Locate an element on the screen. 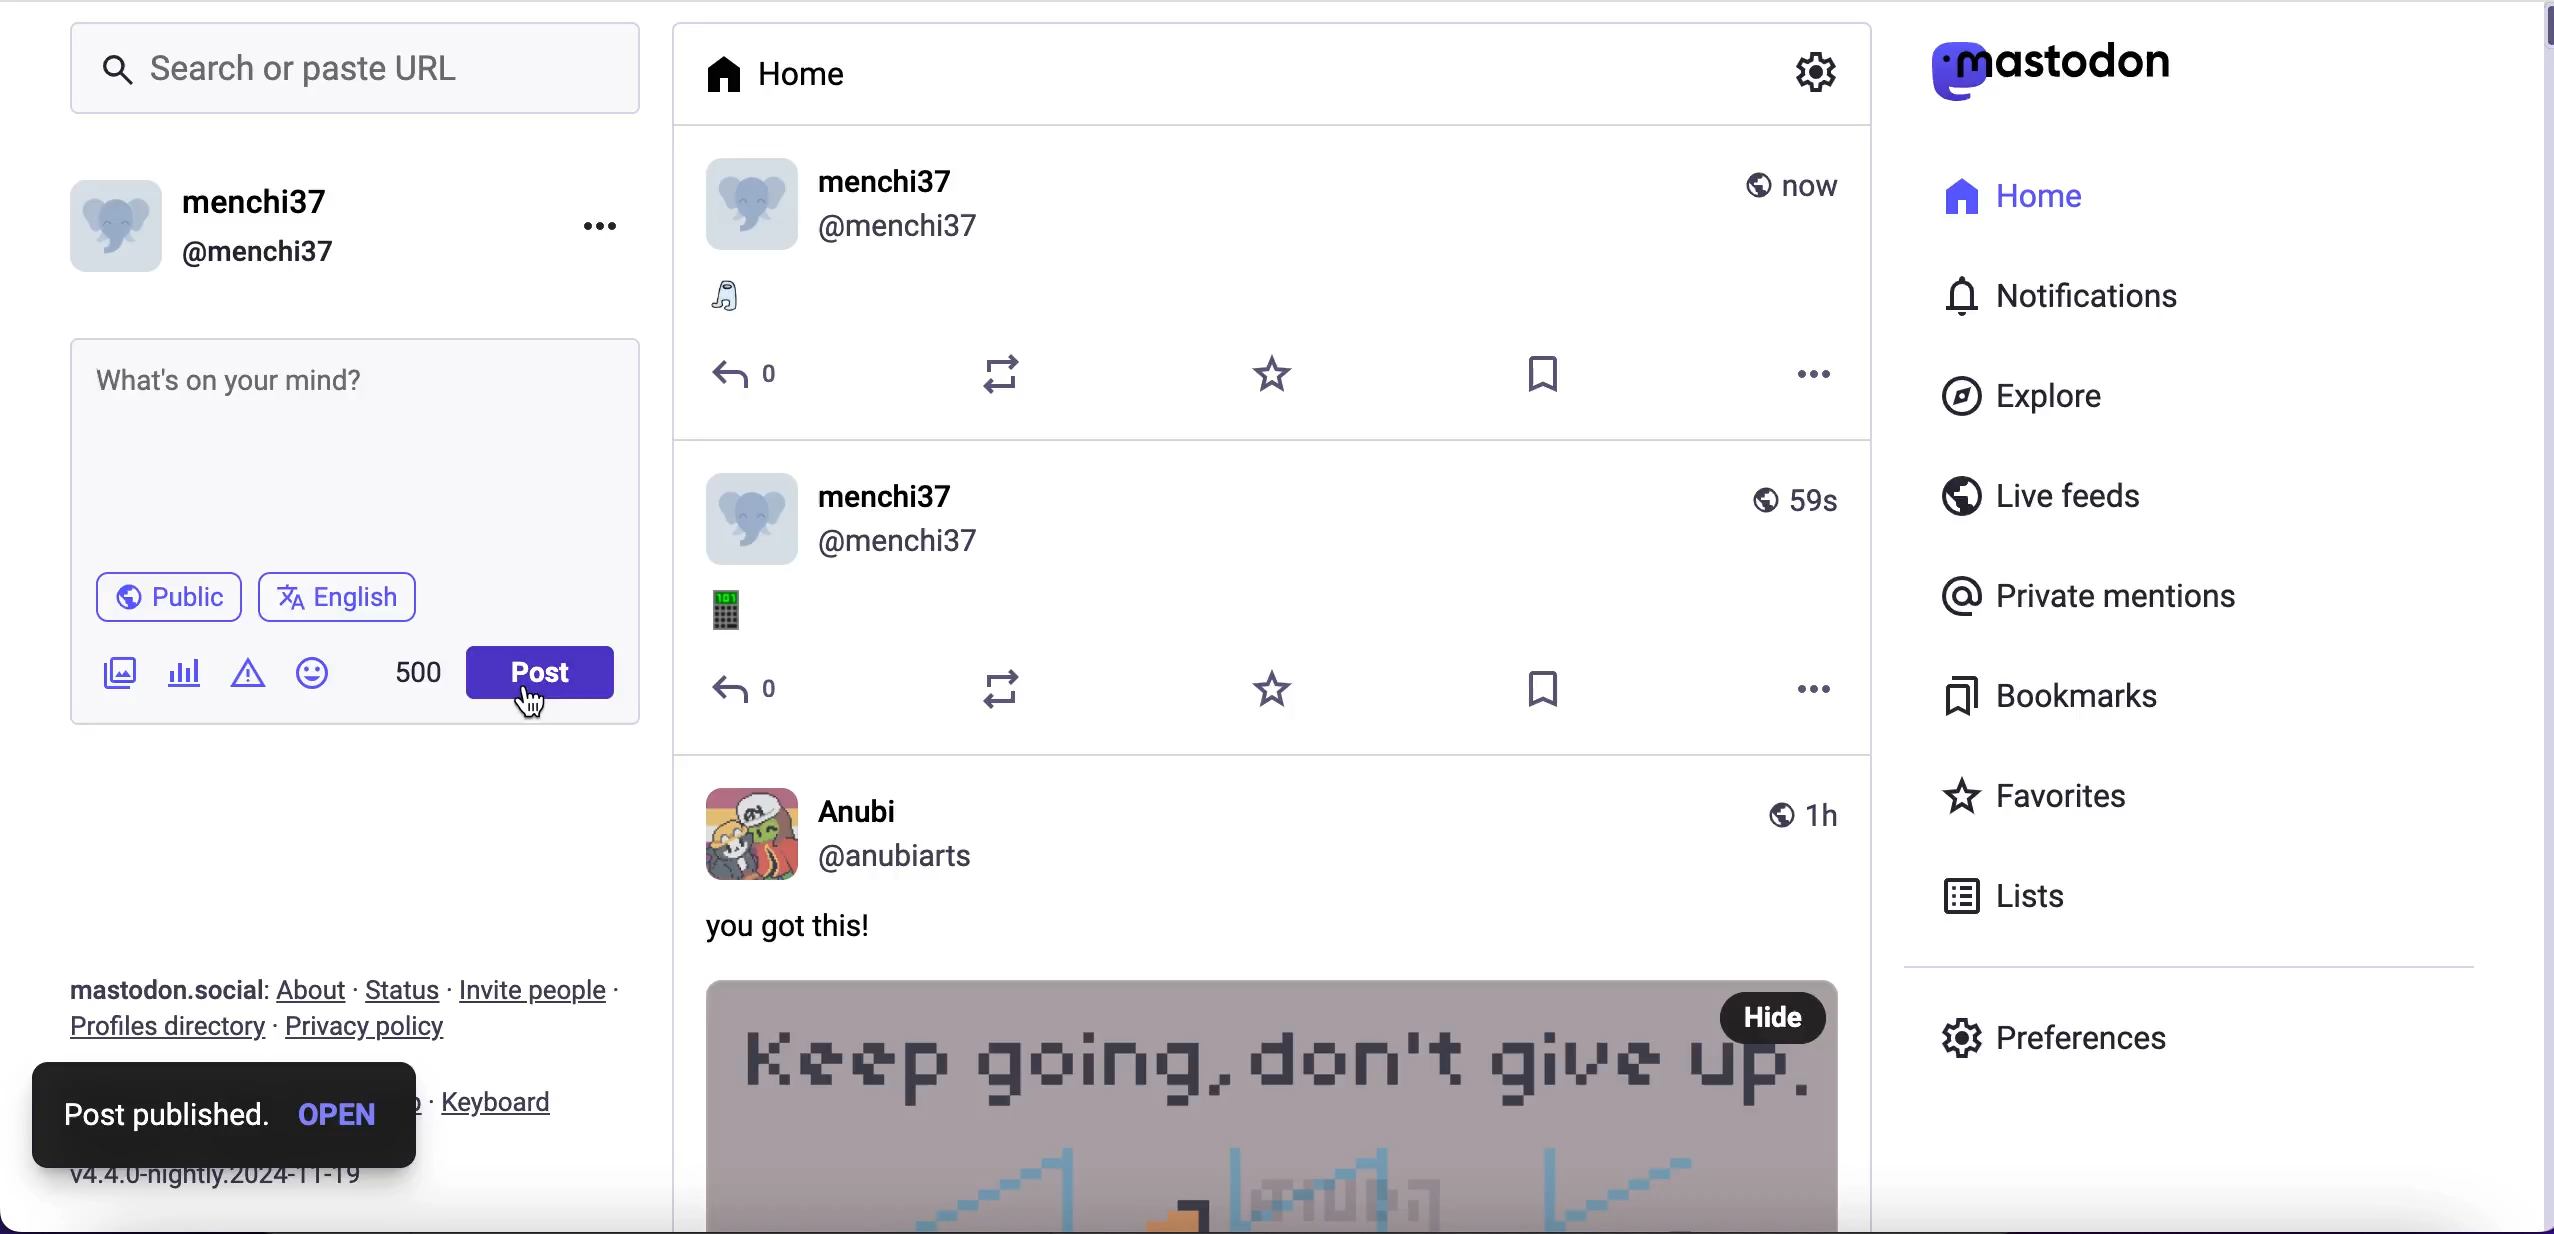  favorites is located at coordinates (1276, 376).